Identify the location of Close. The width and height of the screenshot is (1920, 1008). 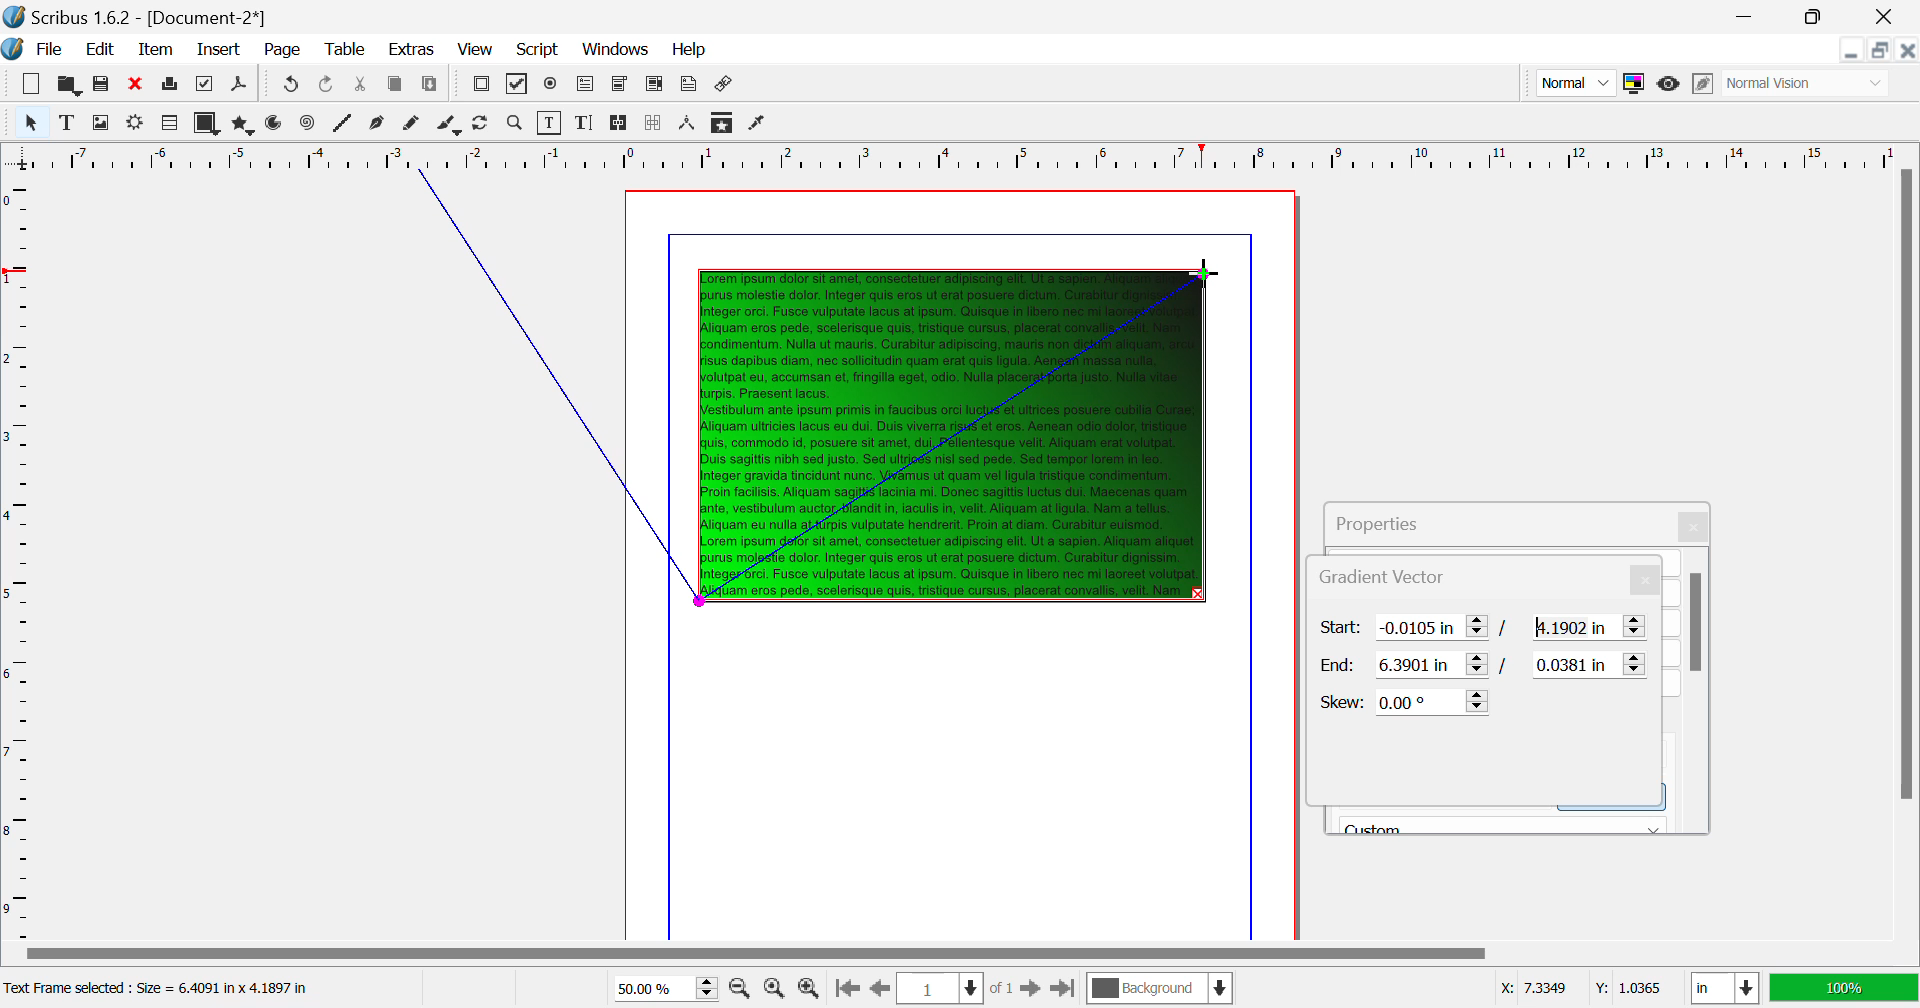
(1889, 16).